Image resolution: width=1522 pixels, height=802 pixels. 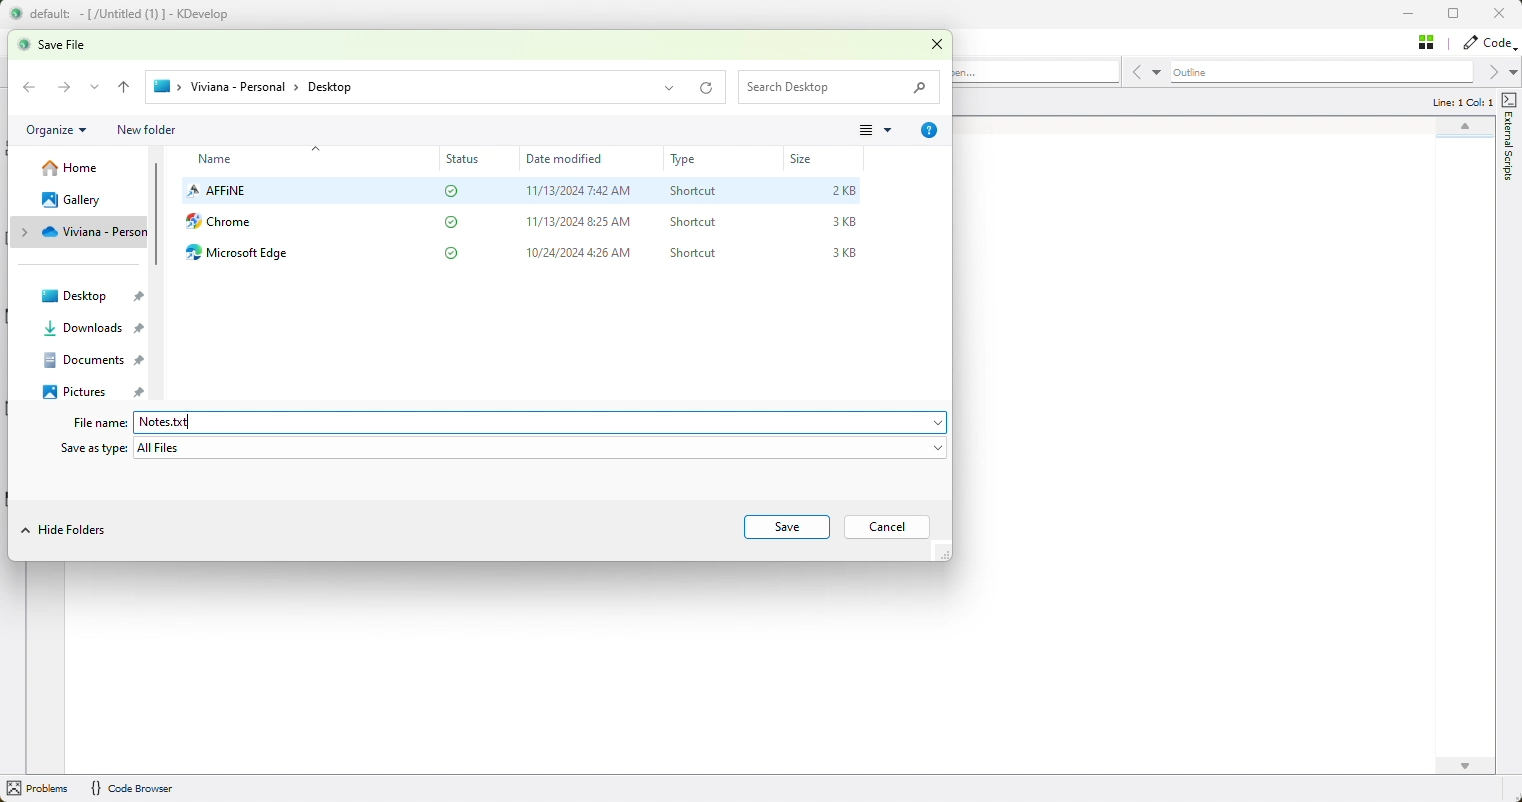 What do you see at coordinates (158, 216) in the screenshot?
I see `vertical scroll bar` at bounding box center [158, 216].